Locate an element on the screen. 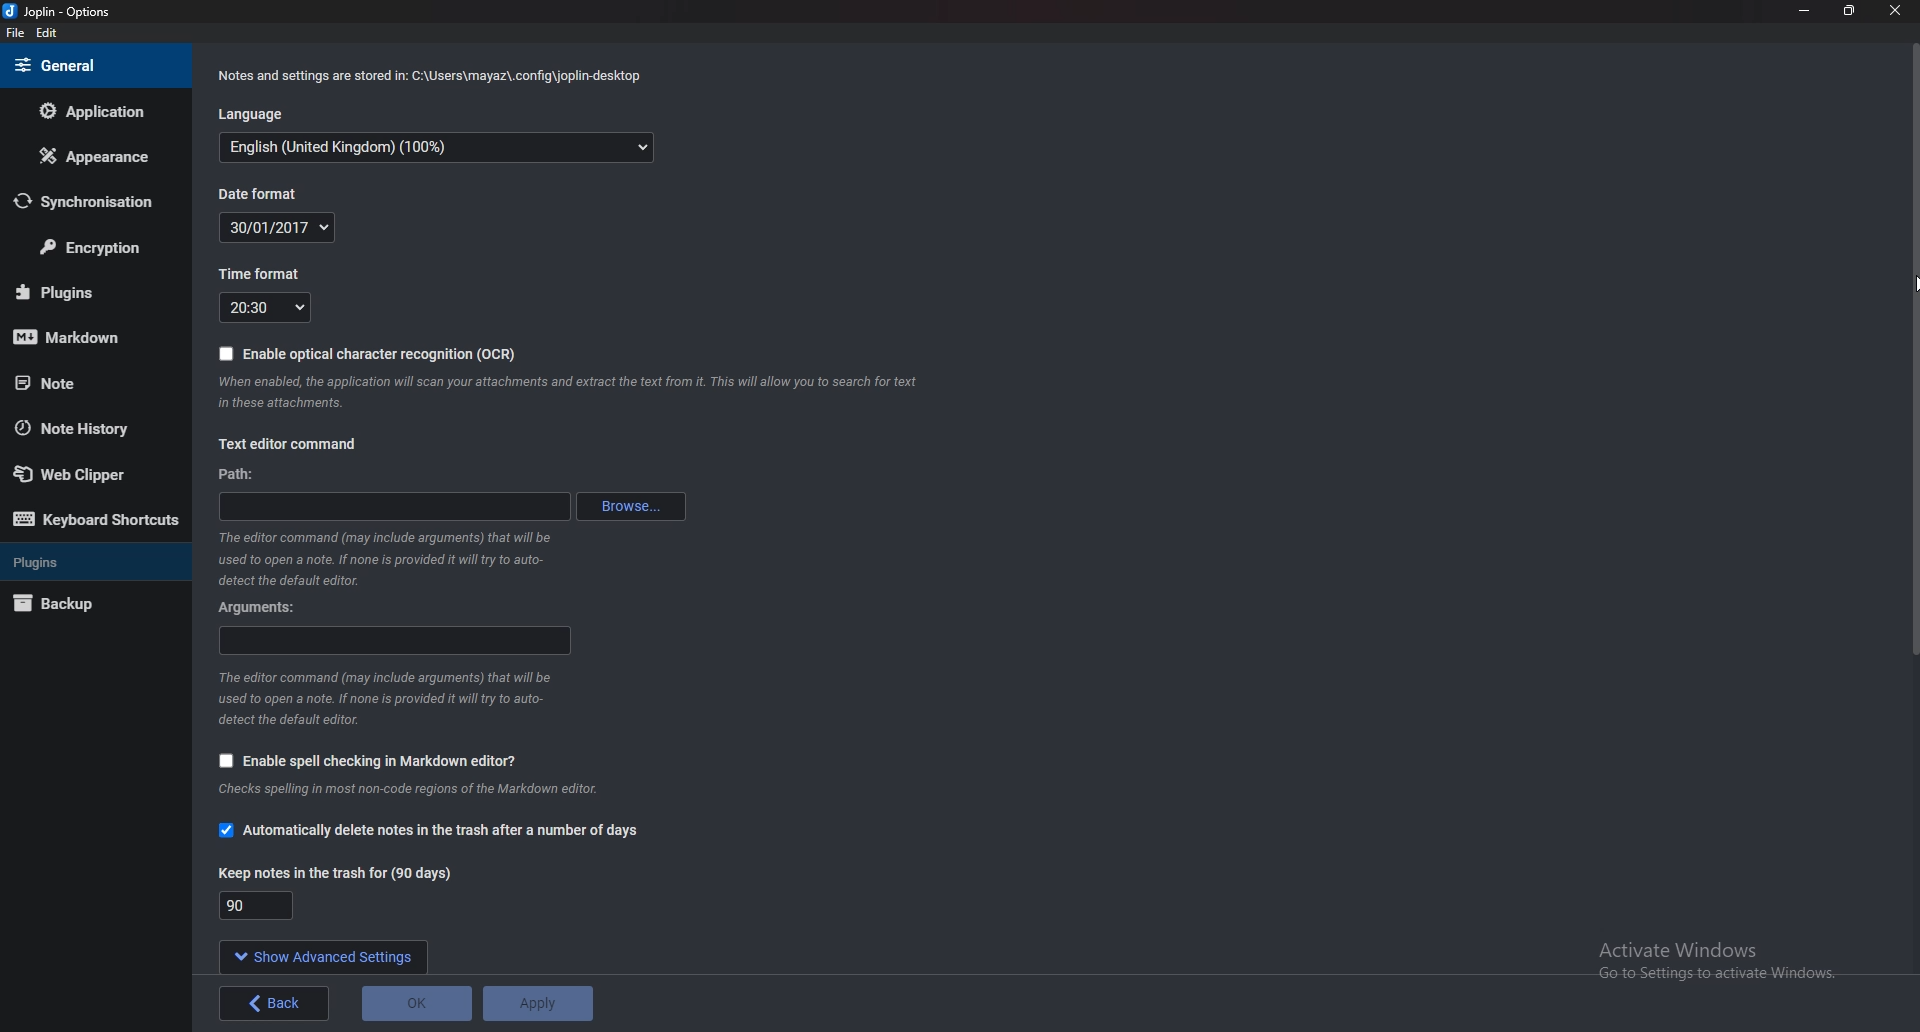  Date format is located at coordinates (256, 195).